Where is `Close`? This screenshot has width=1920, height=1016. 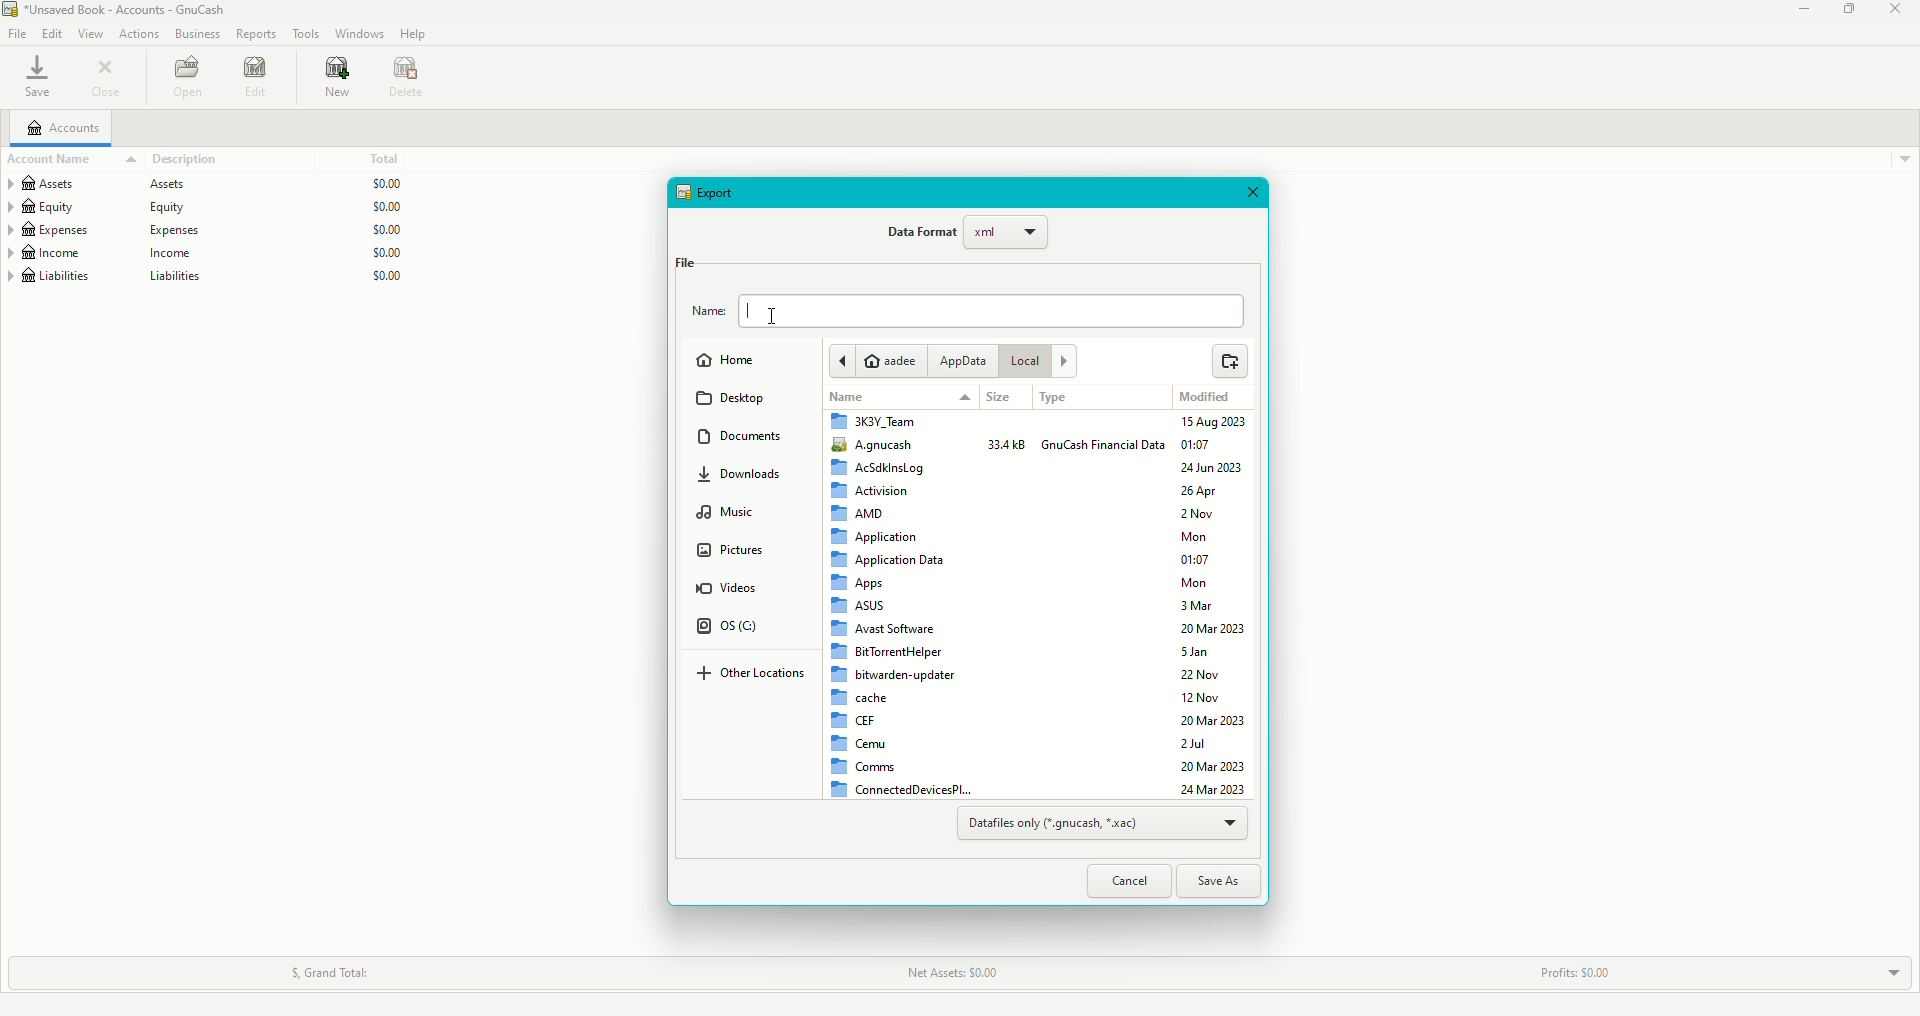
Close is located at coordinates (1898, 10).